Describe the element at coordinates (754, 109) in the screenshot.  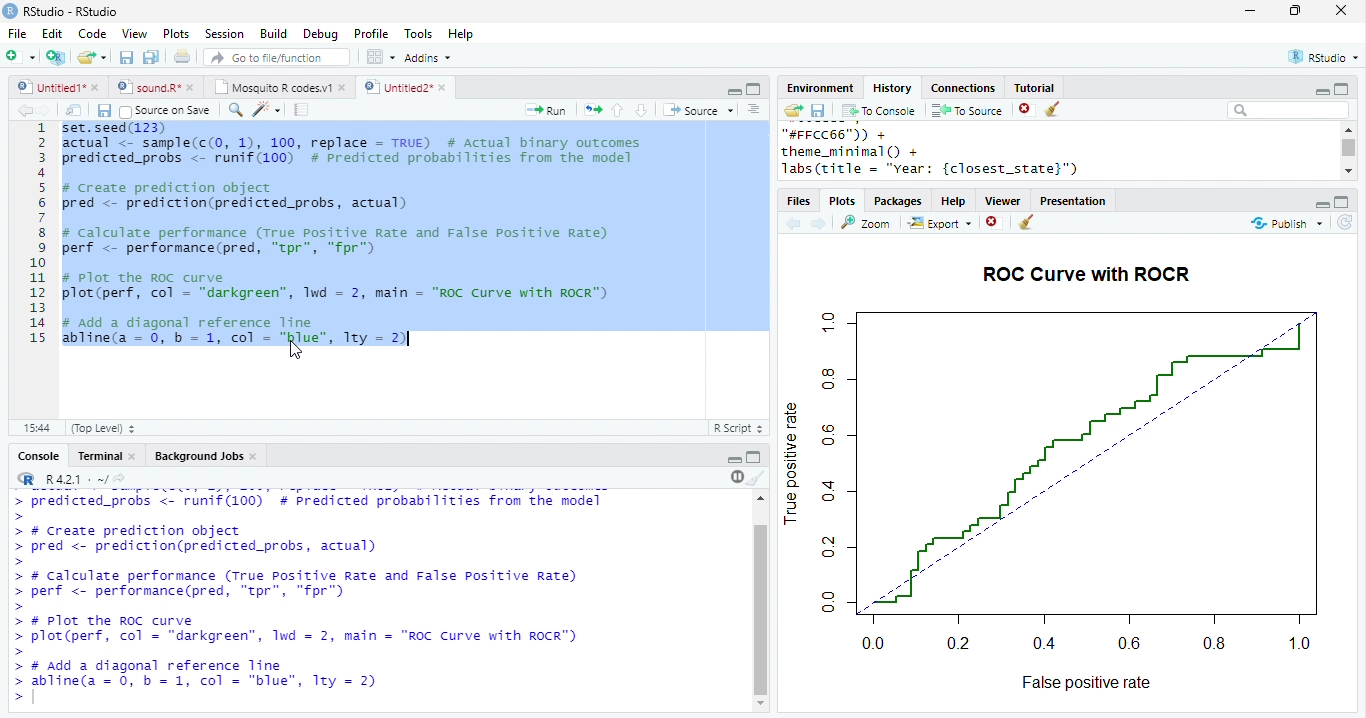
I see `options` at that location.